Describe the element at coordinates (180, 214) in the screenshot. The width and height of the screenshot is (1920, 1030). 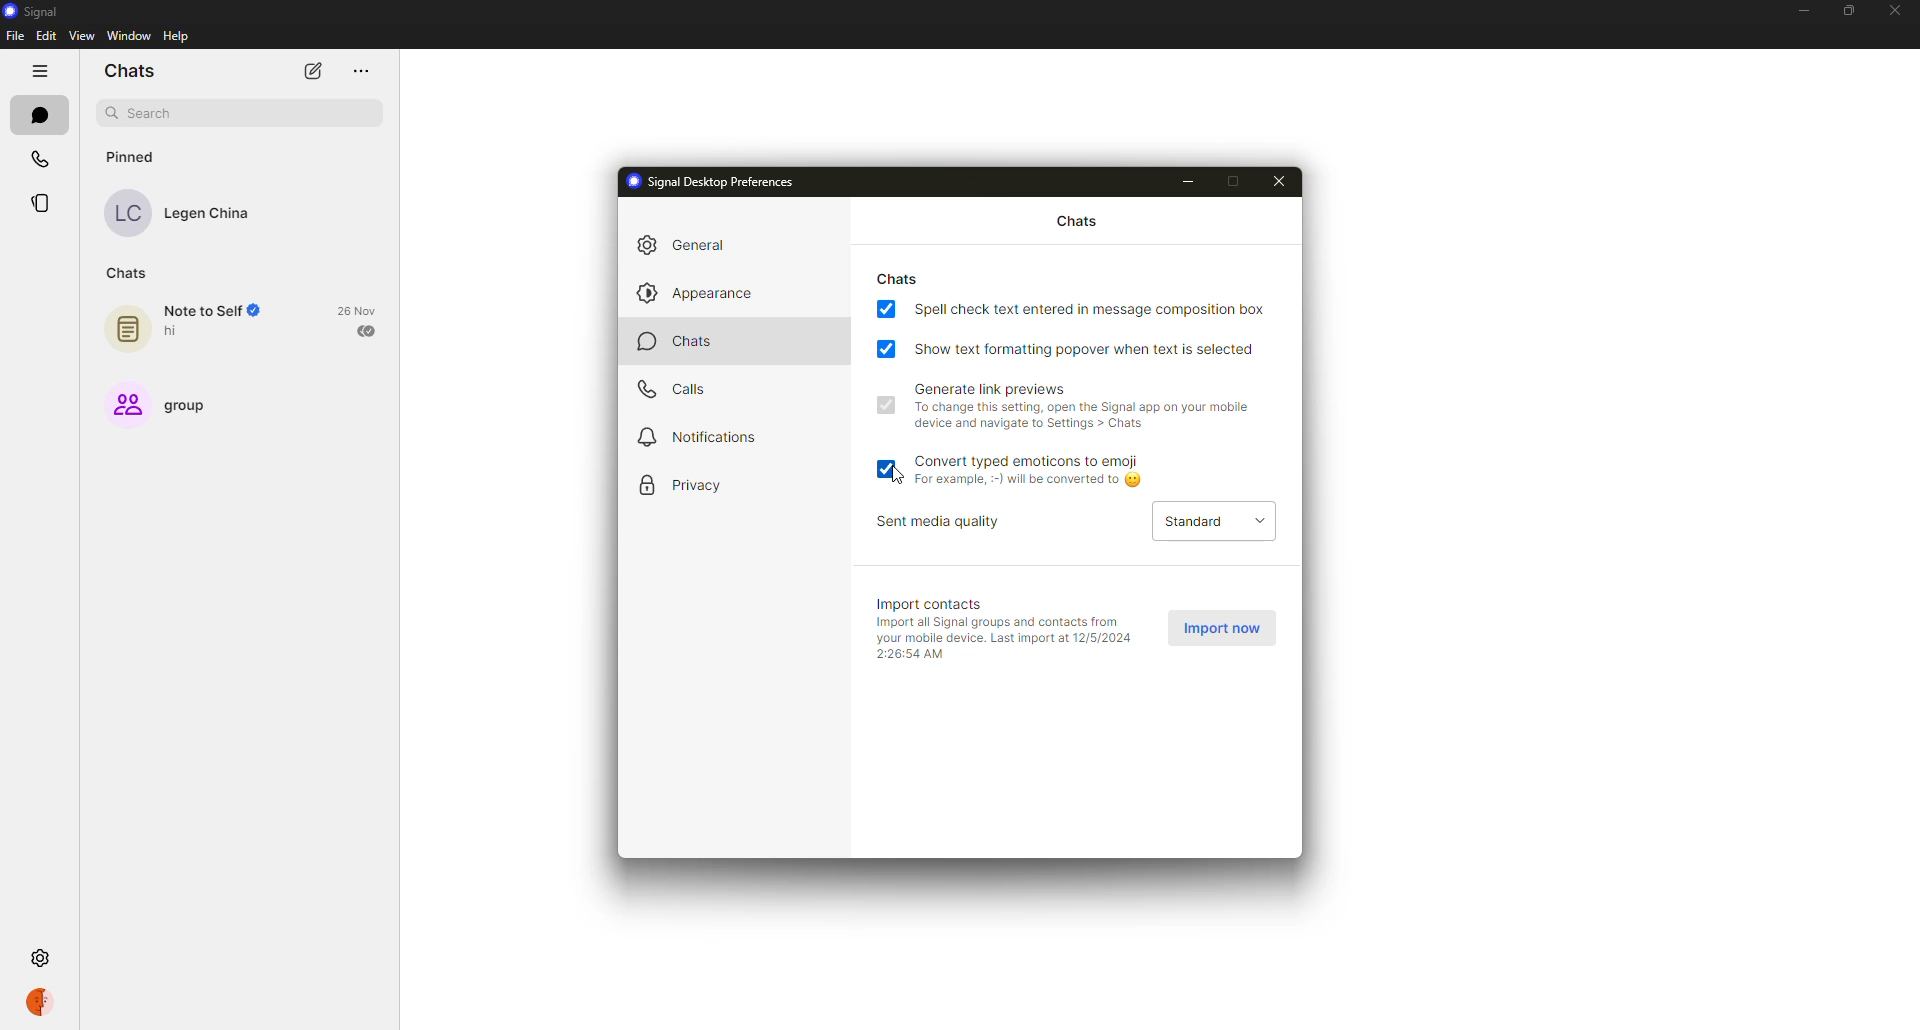
I see `contact` at that location.